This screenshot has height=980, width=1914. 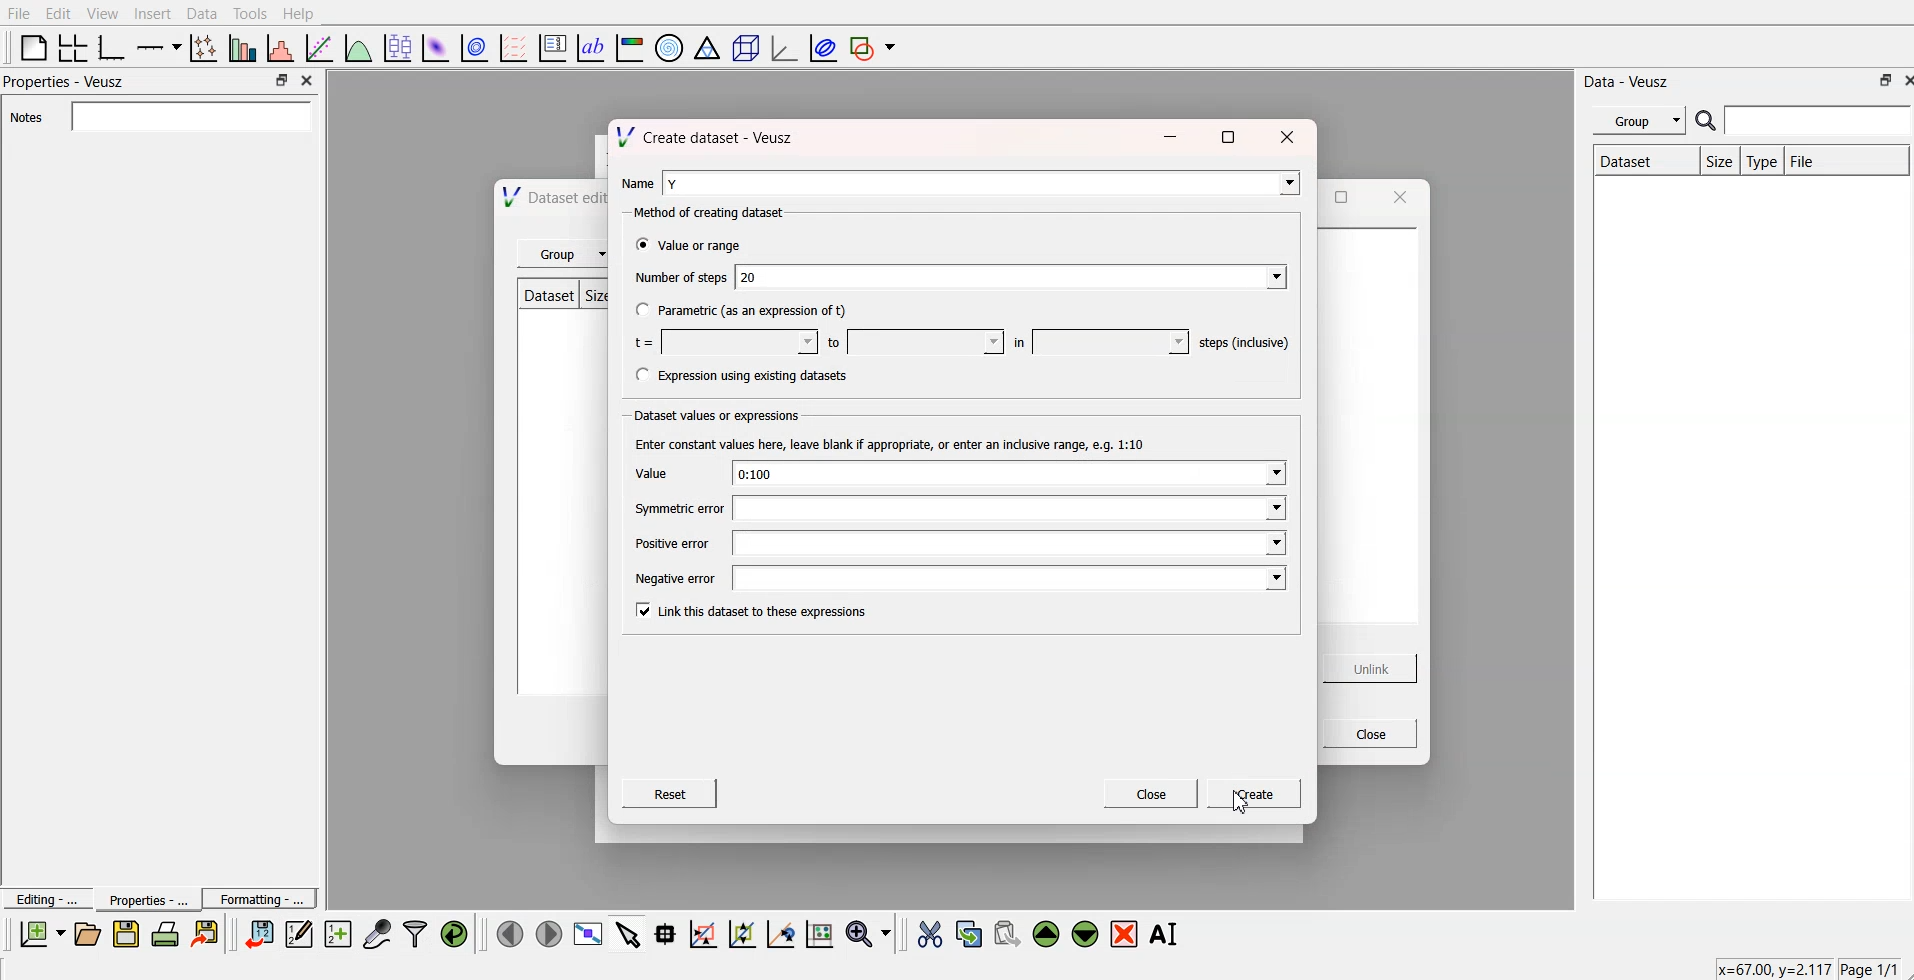 What do you see at coordinates (250, 14) in the screenshot?
I see `Tools` at bounding box center [250, 14].